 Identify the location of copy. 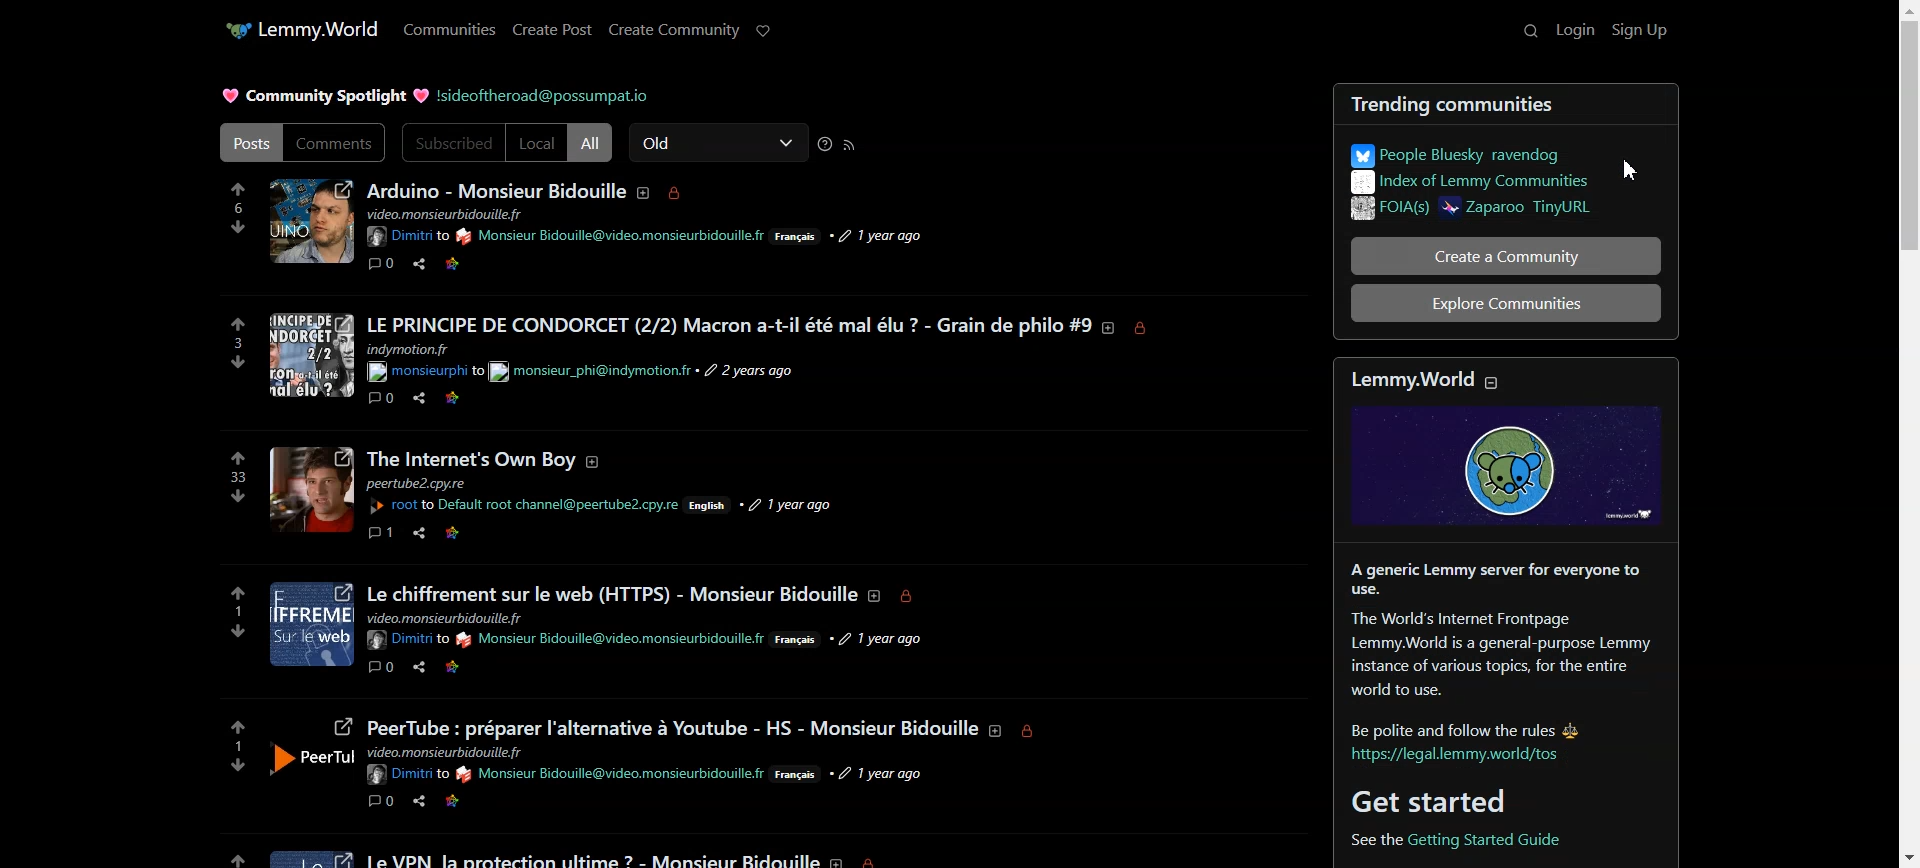
(524, 800).